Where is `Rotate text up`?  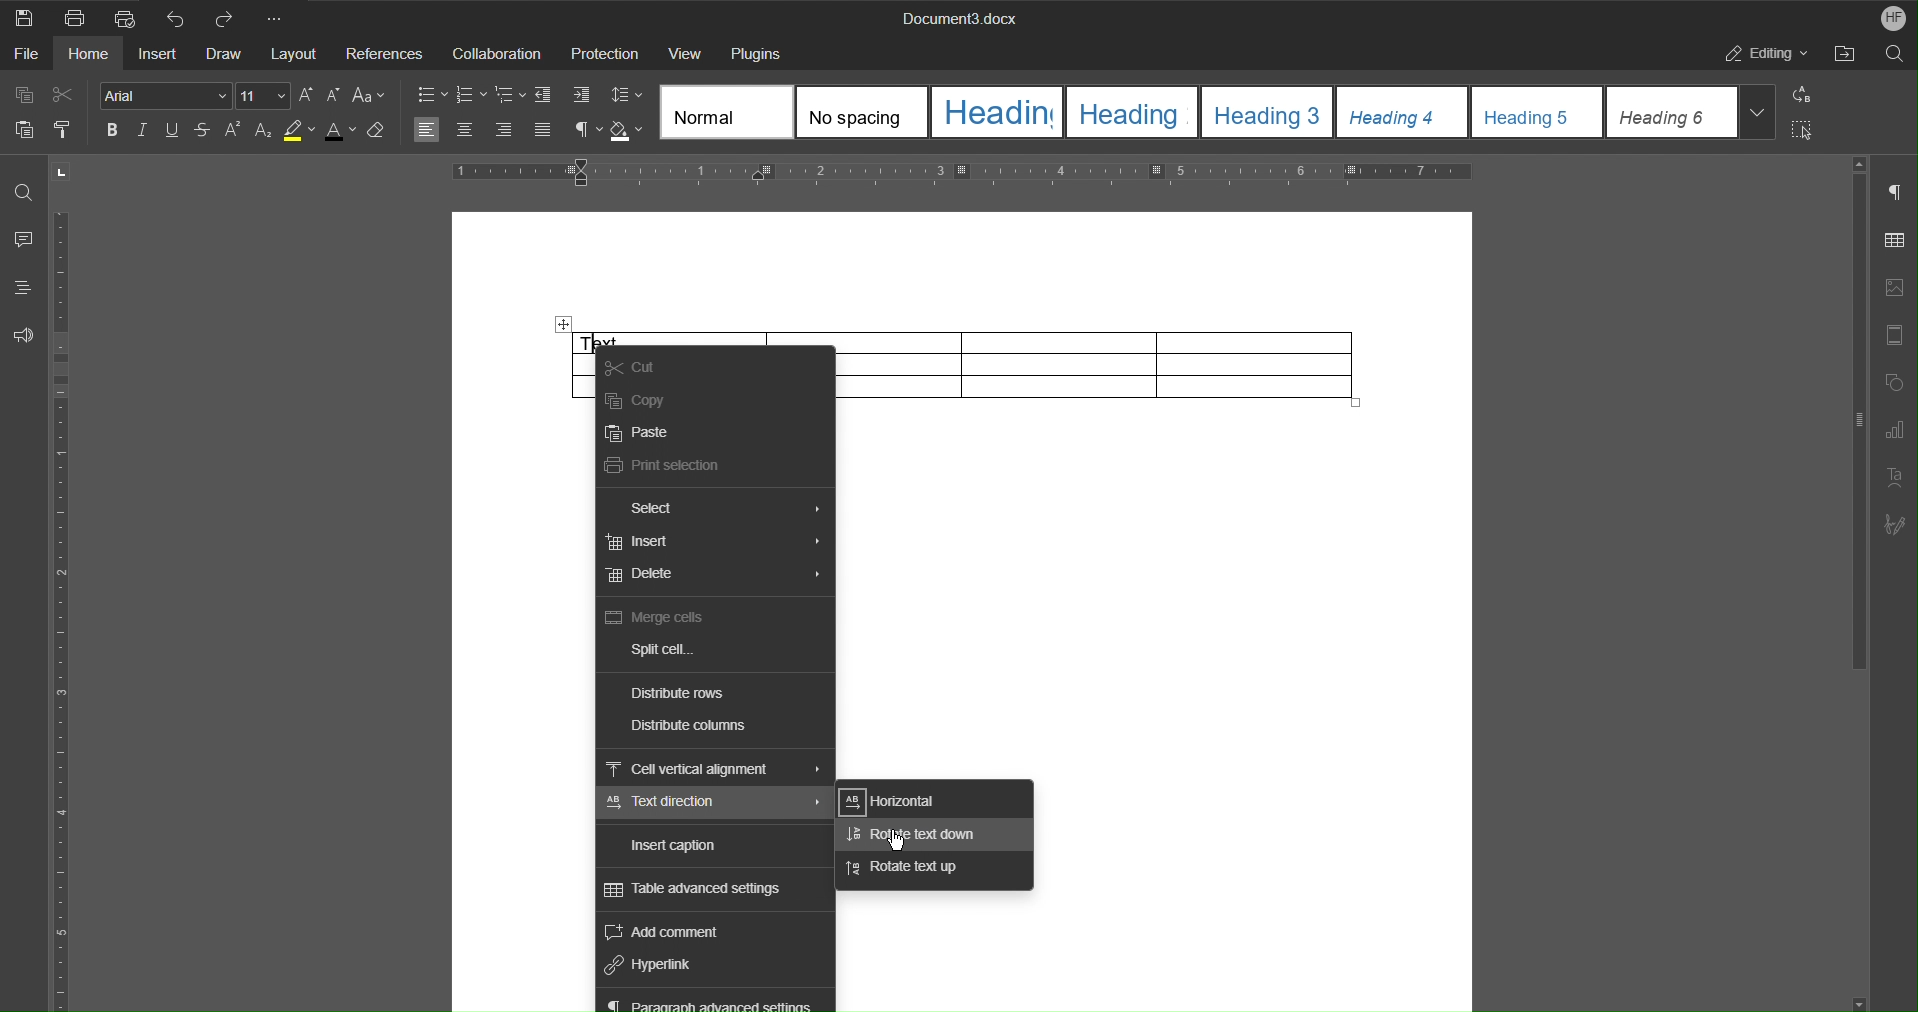 Rotate text up is located at coordinates (910, 867).